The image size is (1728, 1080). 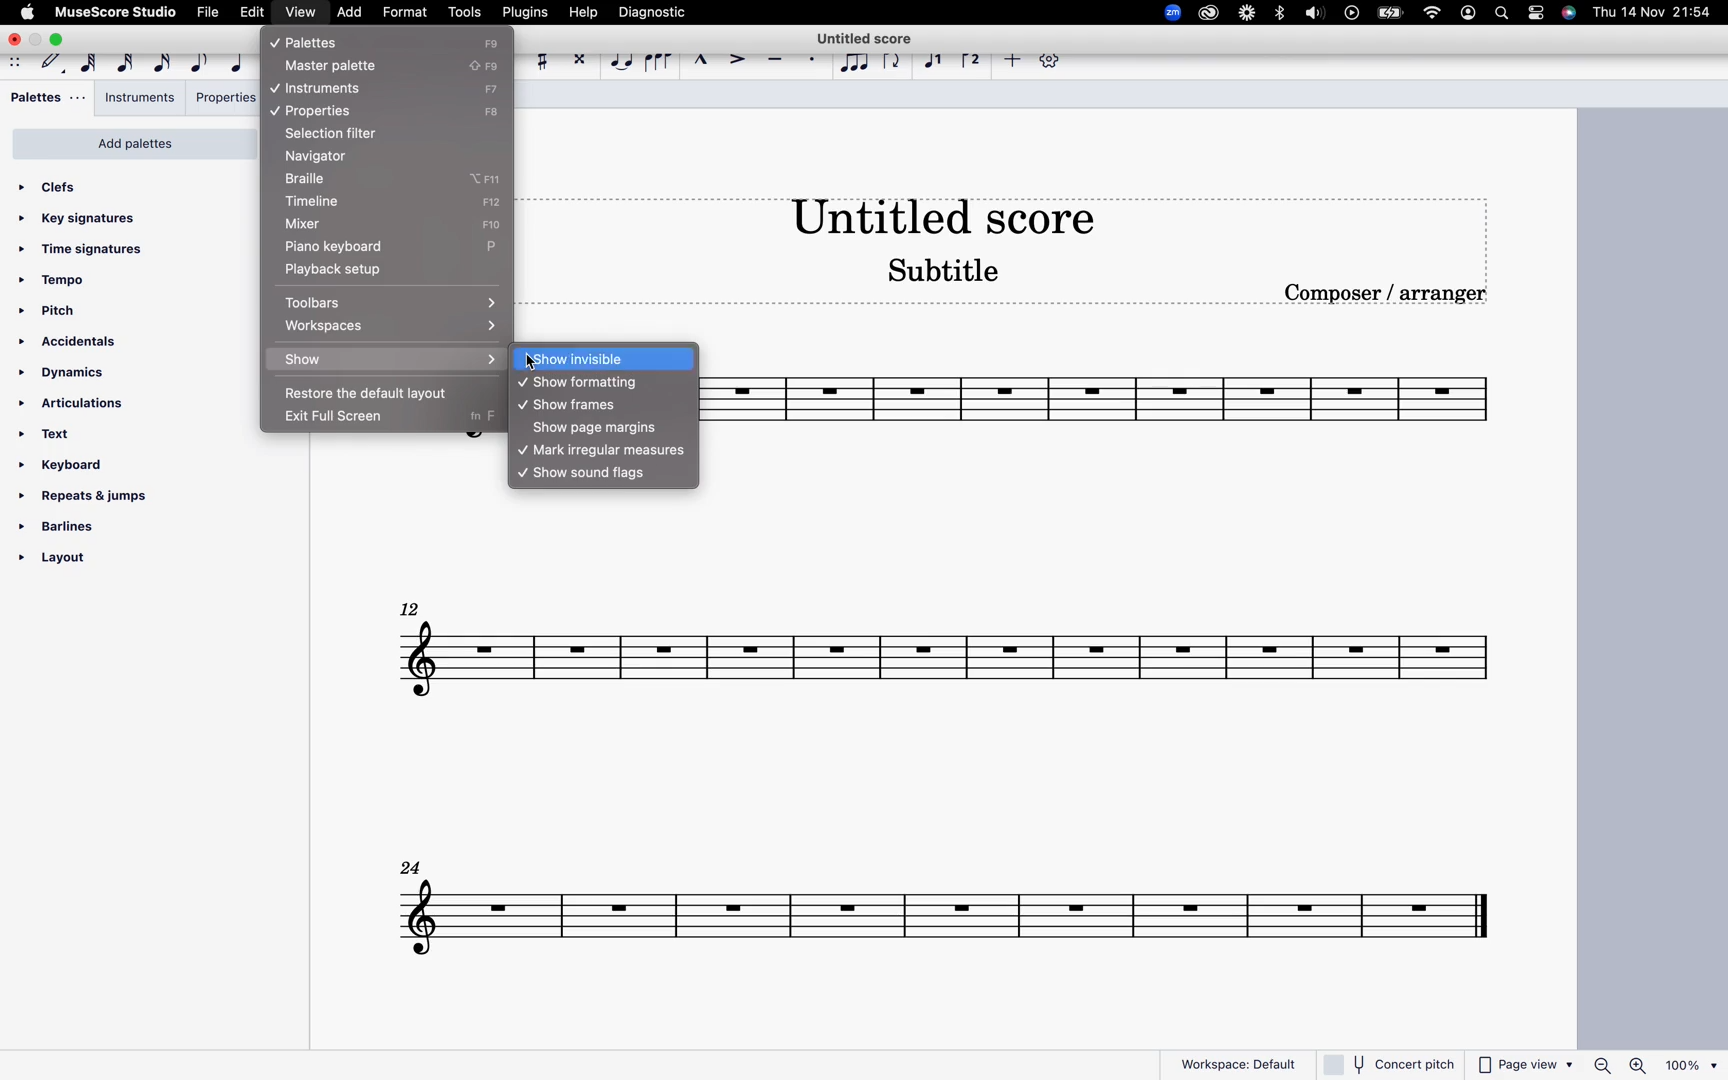 I want to click on maximize, so click(x=59, y=40).